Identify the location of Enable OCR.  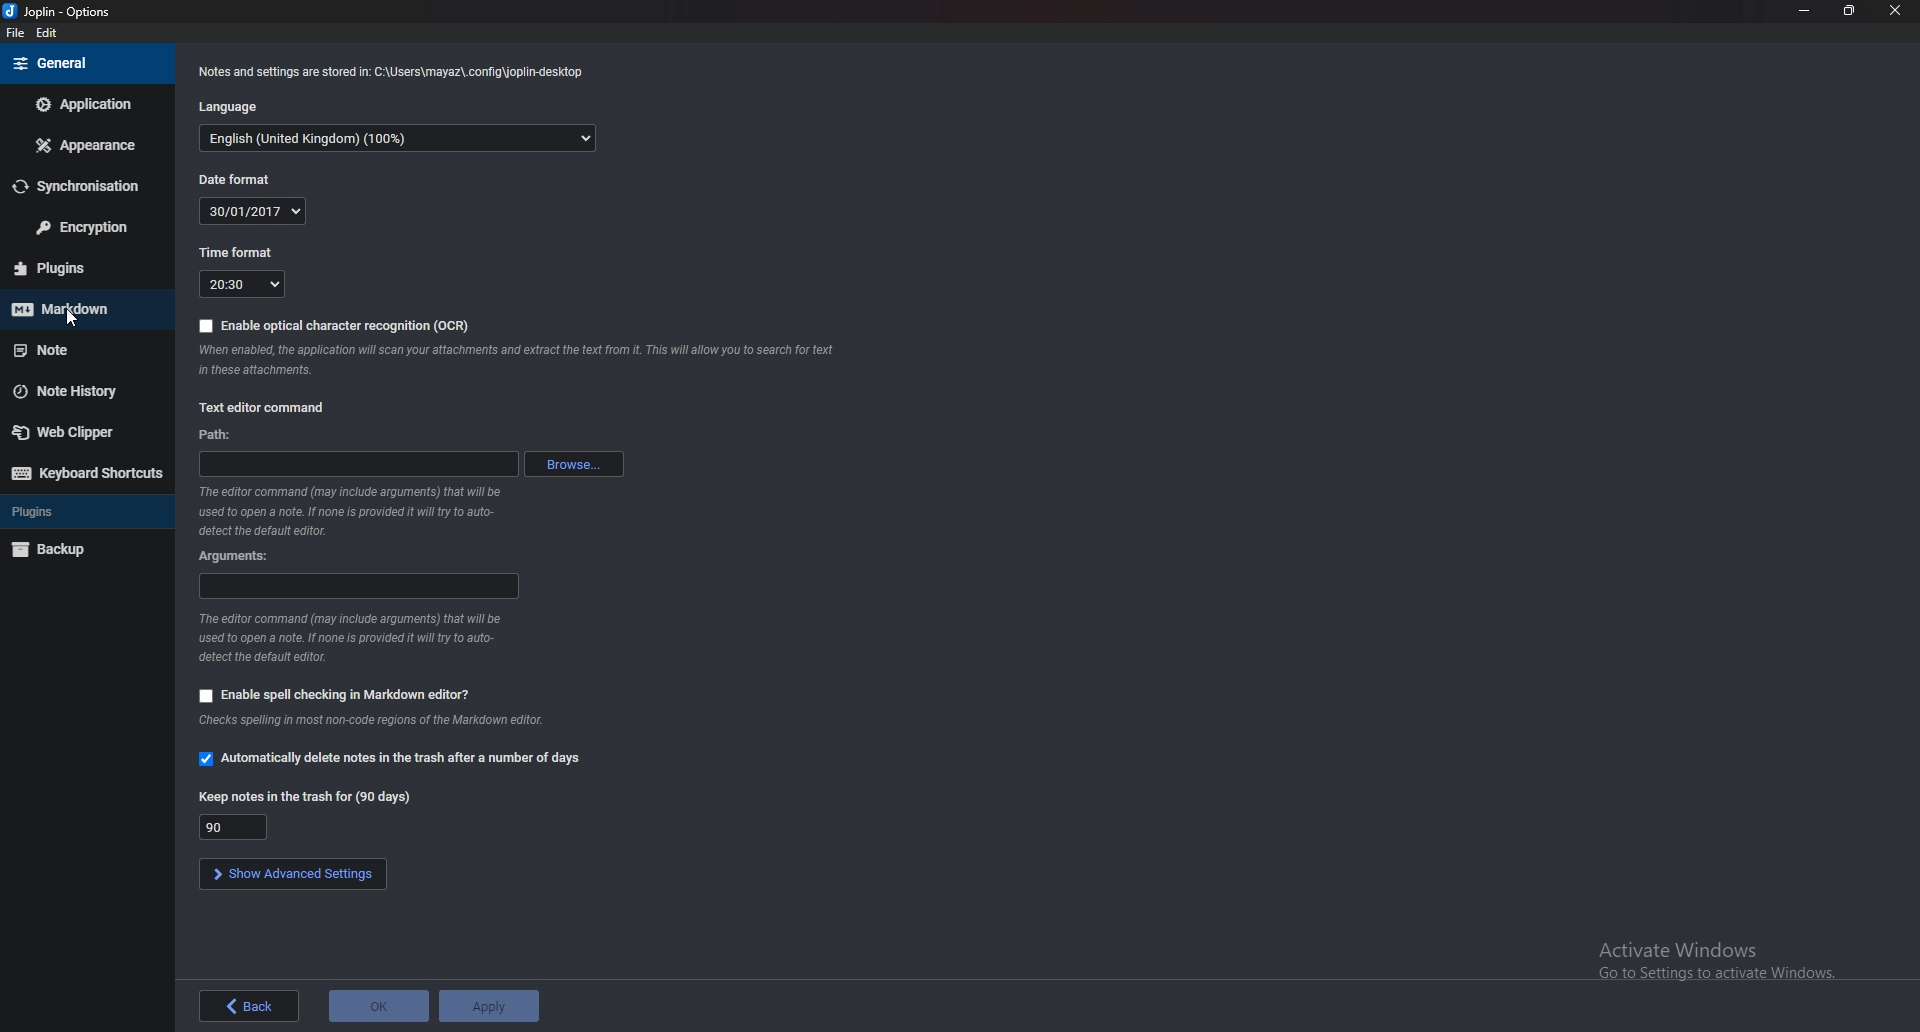
(333, 324).